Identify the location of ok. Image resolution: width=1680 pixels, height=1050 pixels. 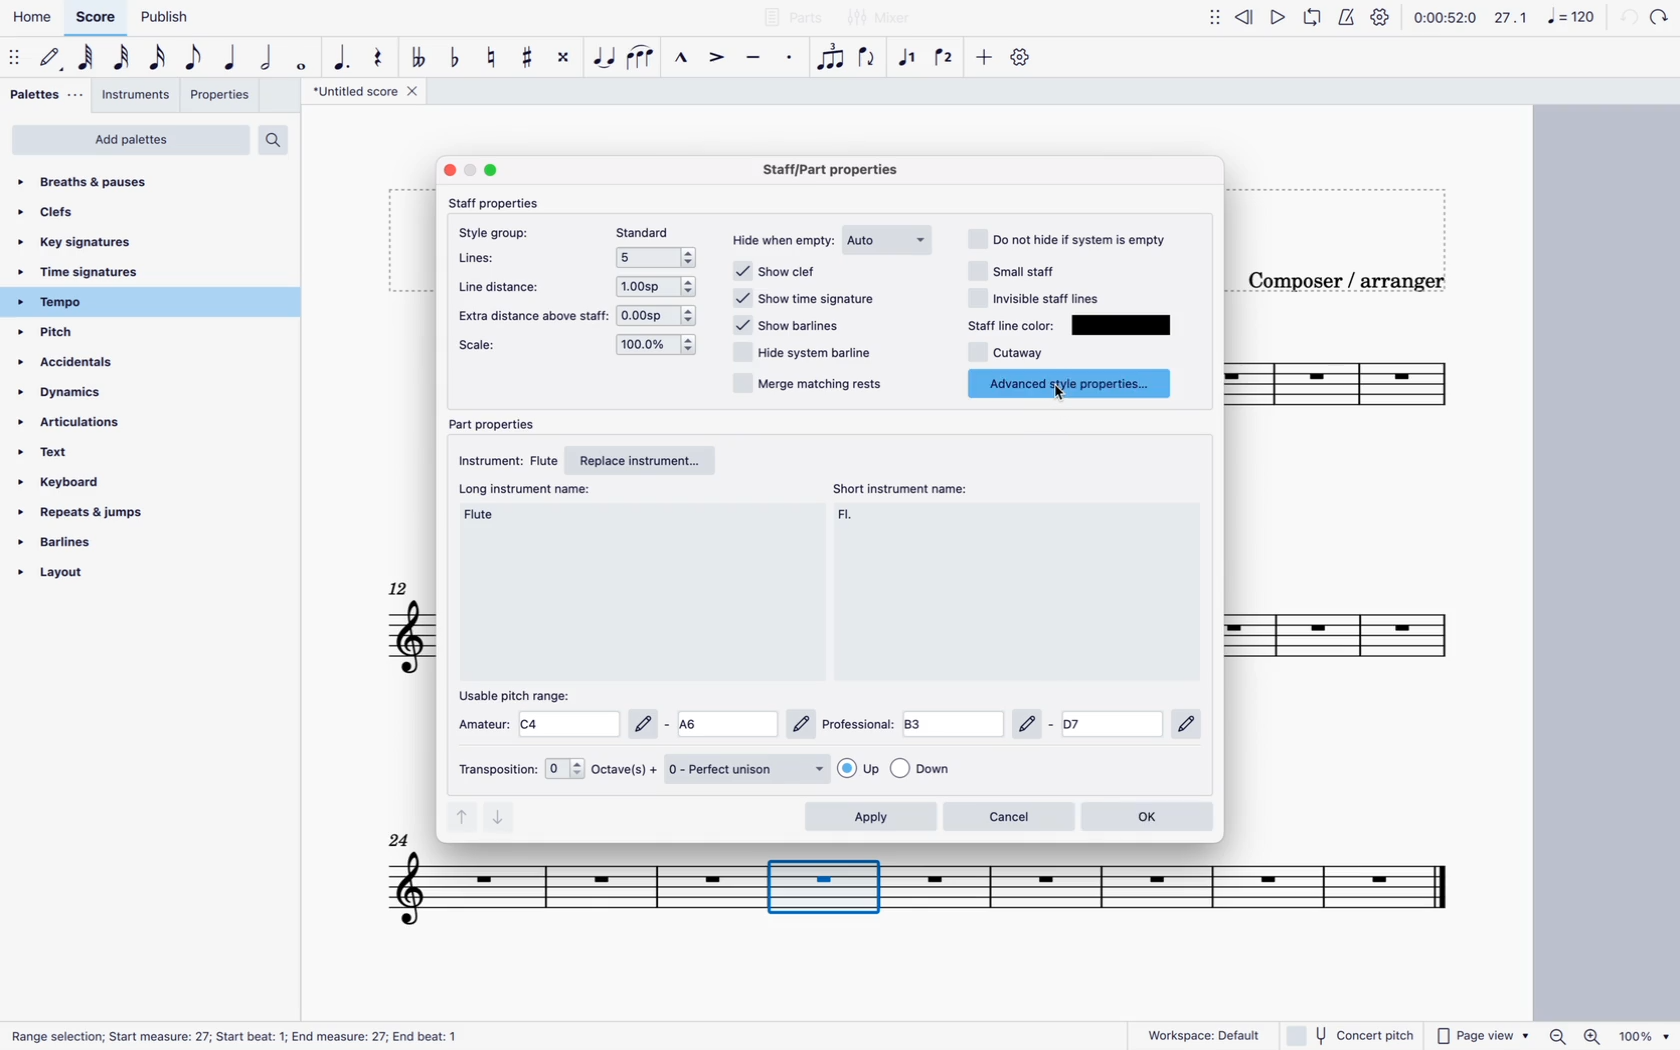
(1152, 818).